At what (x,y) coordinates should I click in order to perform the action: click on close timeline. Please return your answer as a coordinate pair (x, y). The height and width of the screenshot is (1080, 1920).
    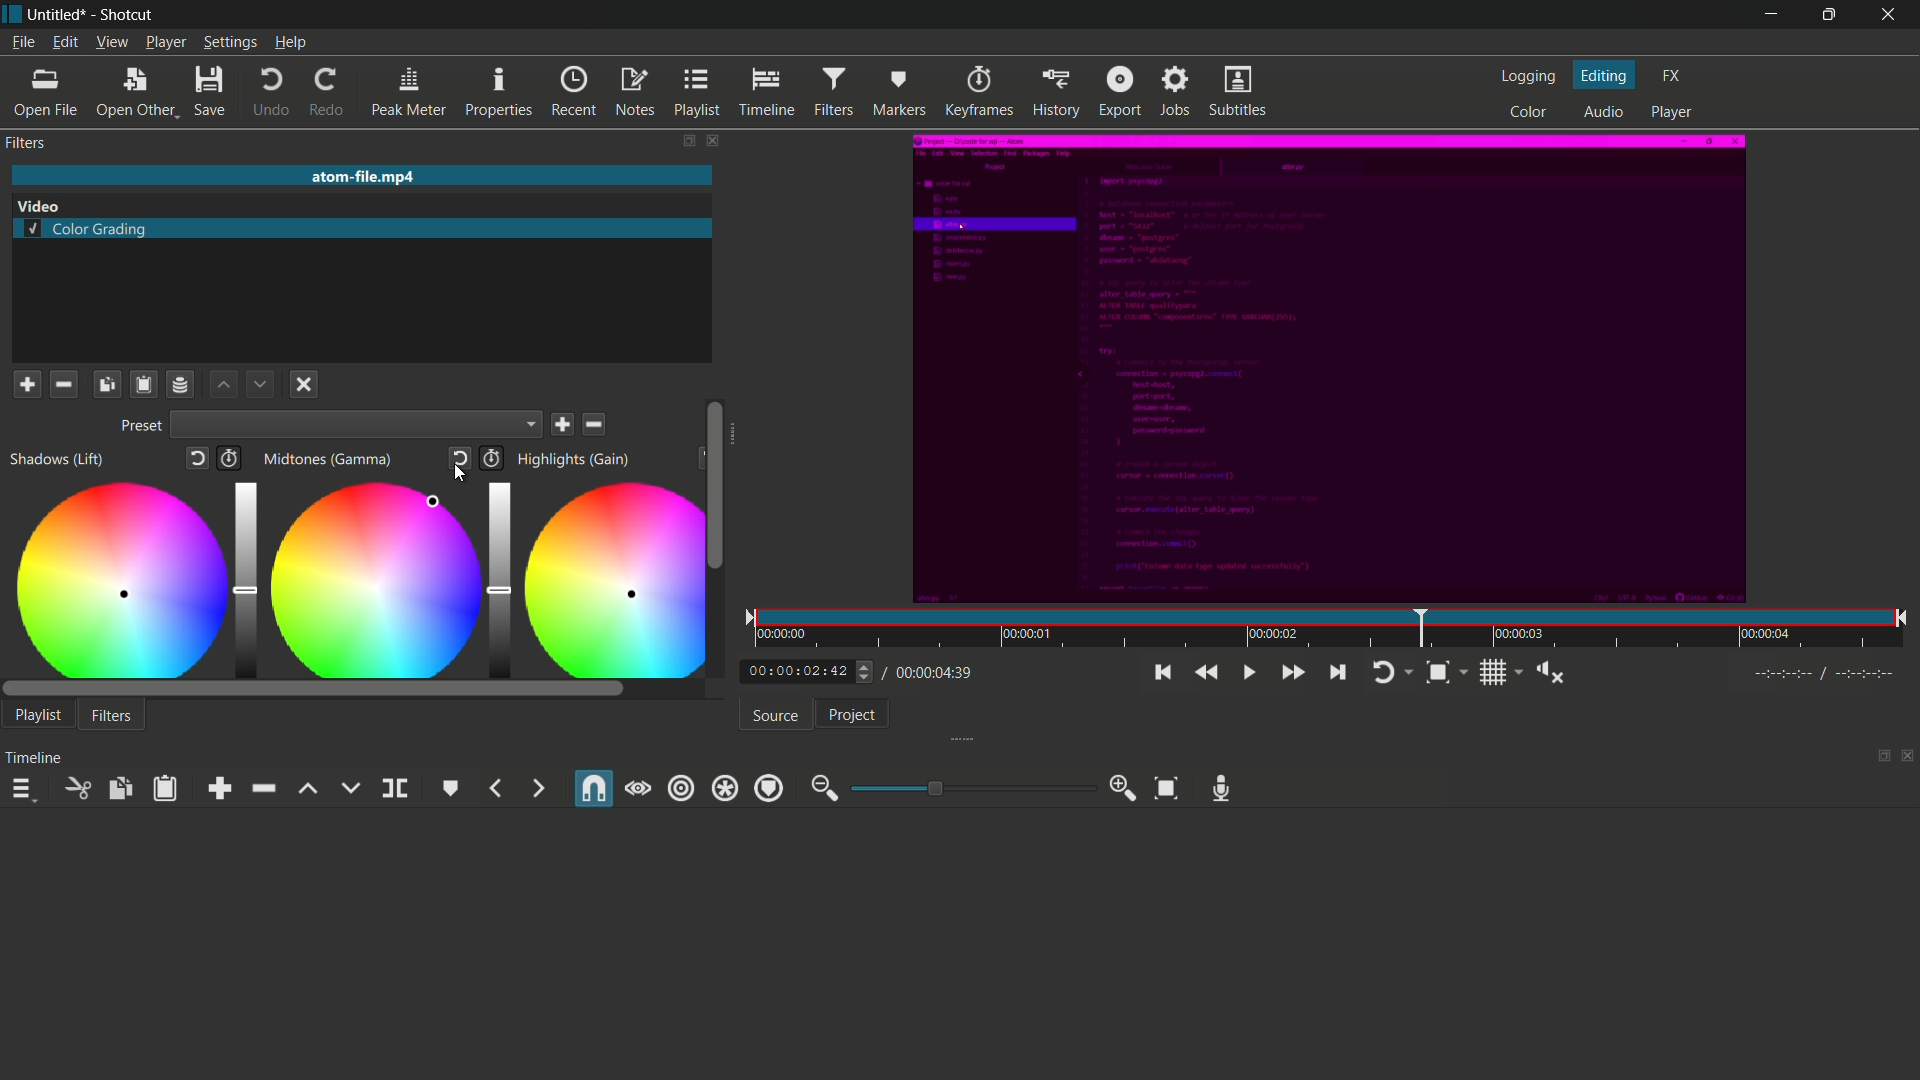
    Looking at the image, I should click on (1908, 757).